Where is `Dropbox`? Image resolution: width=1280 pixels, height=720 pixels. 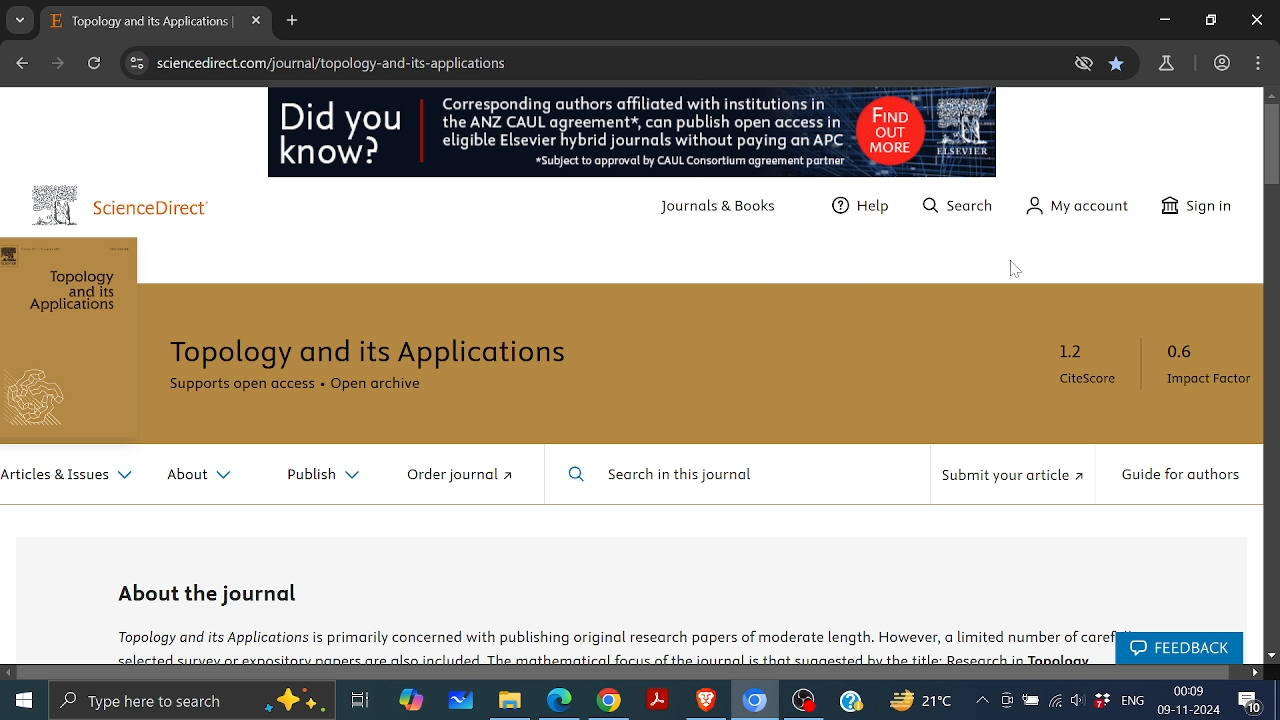 Dropbox is located at coordinates (1101, 699).